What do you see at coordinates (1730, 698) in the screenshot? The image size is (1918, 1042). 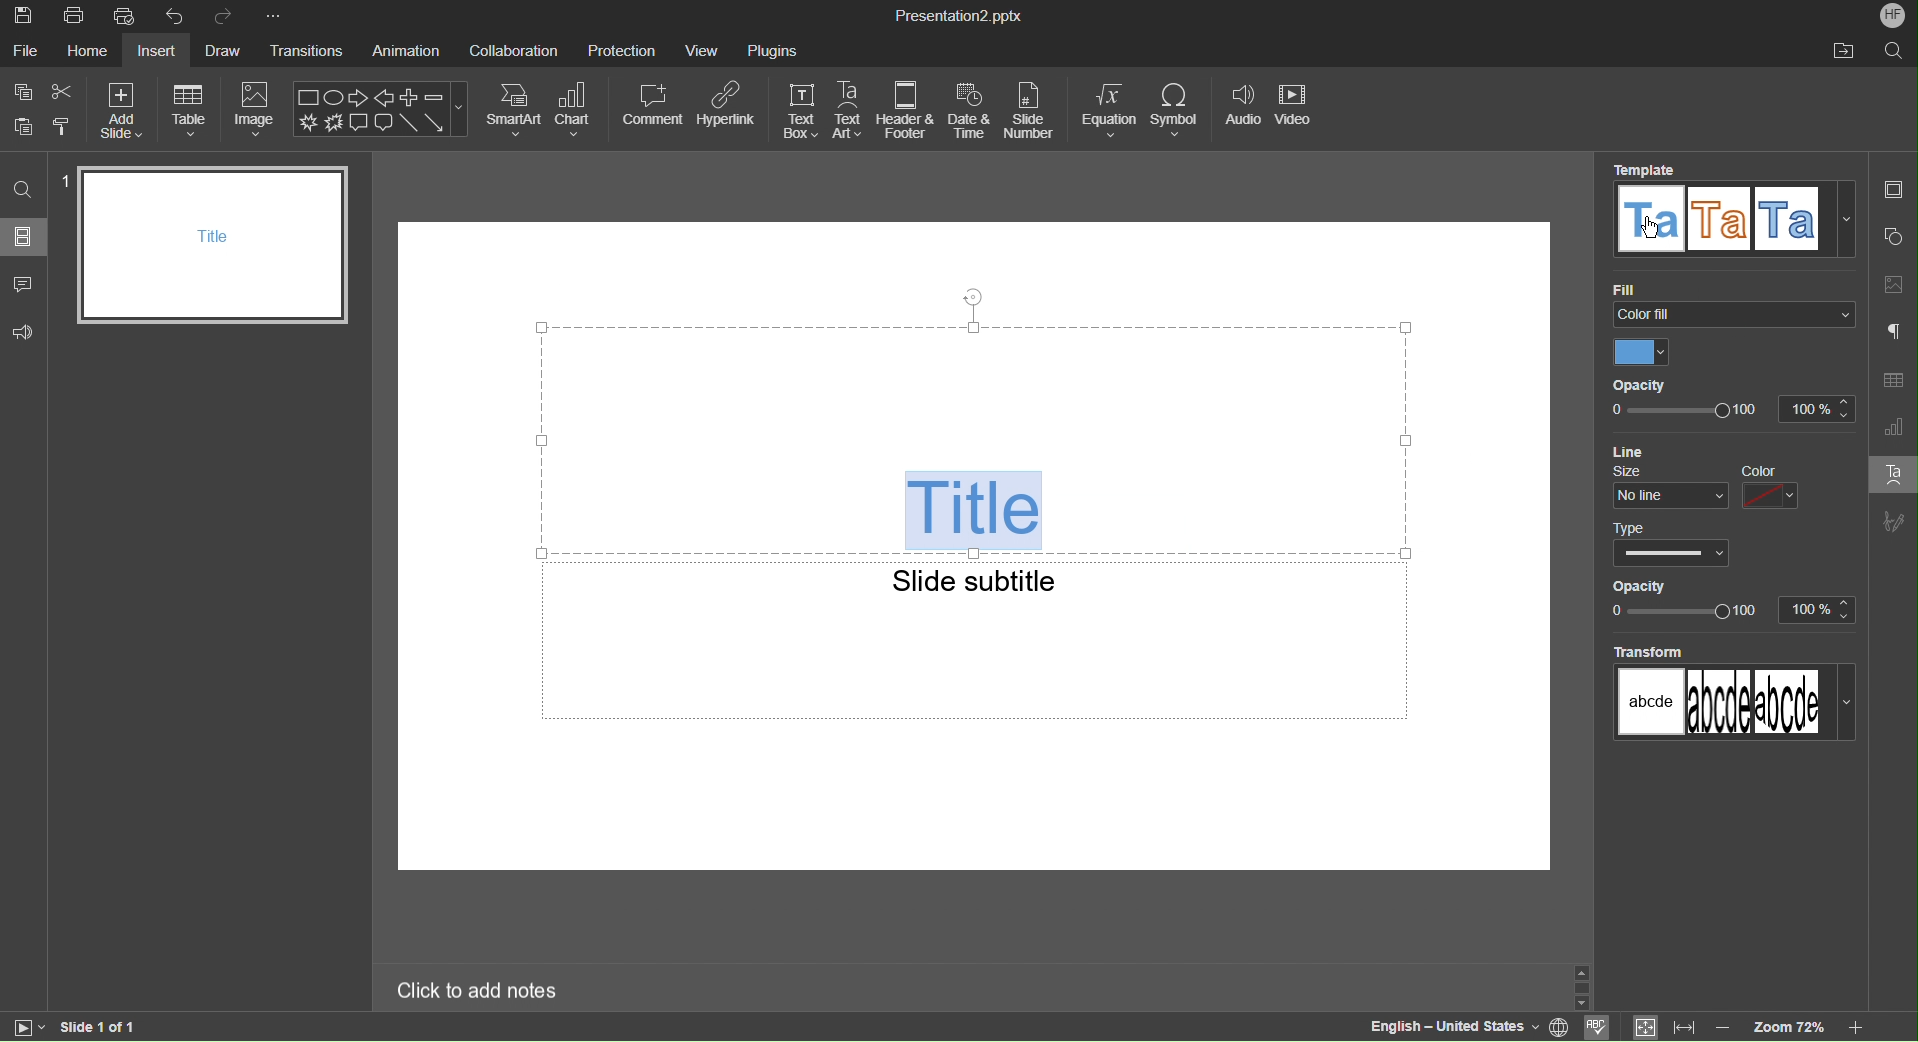 I see `Transform` at bounding box center [1730, 698].